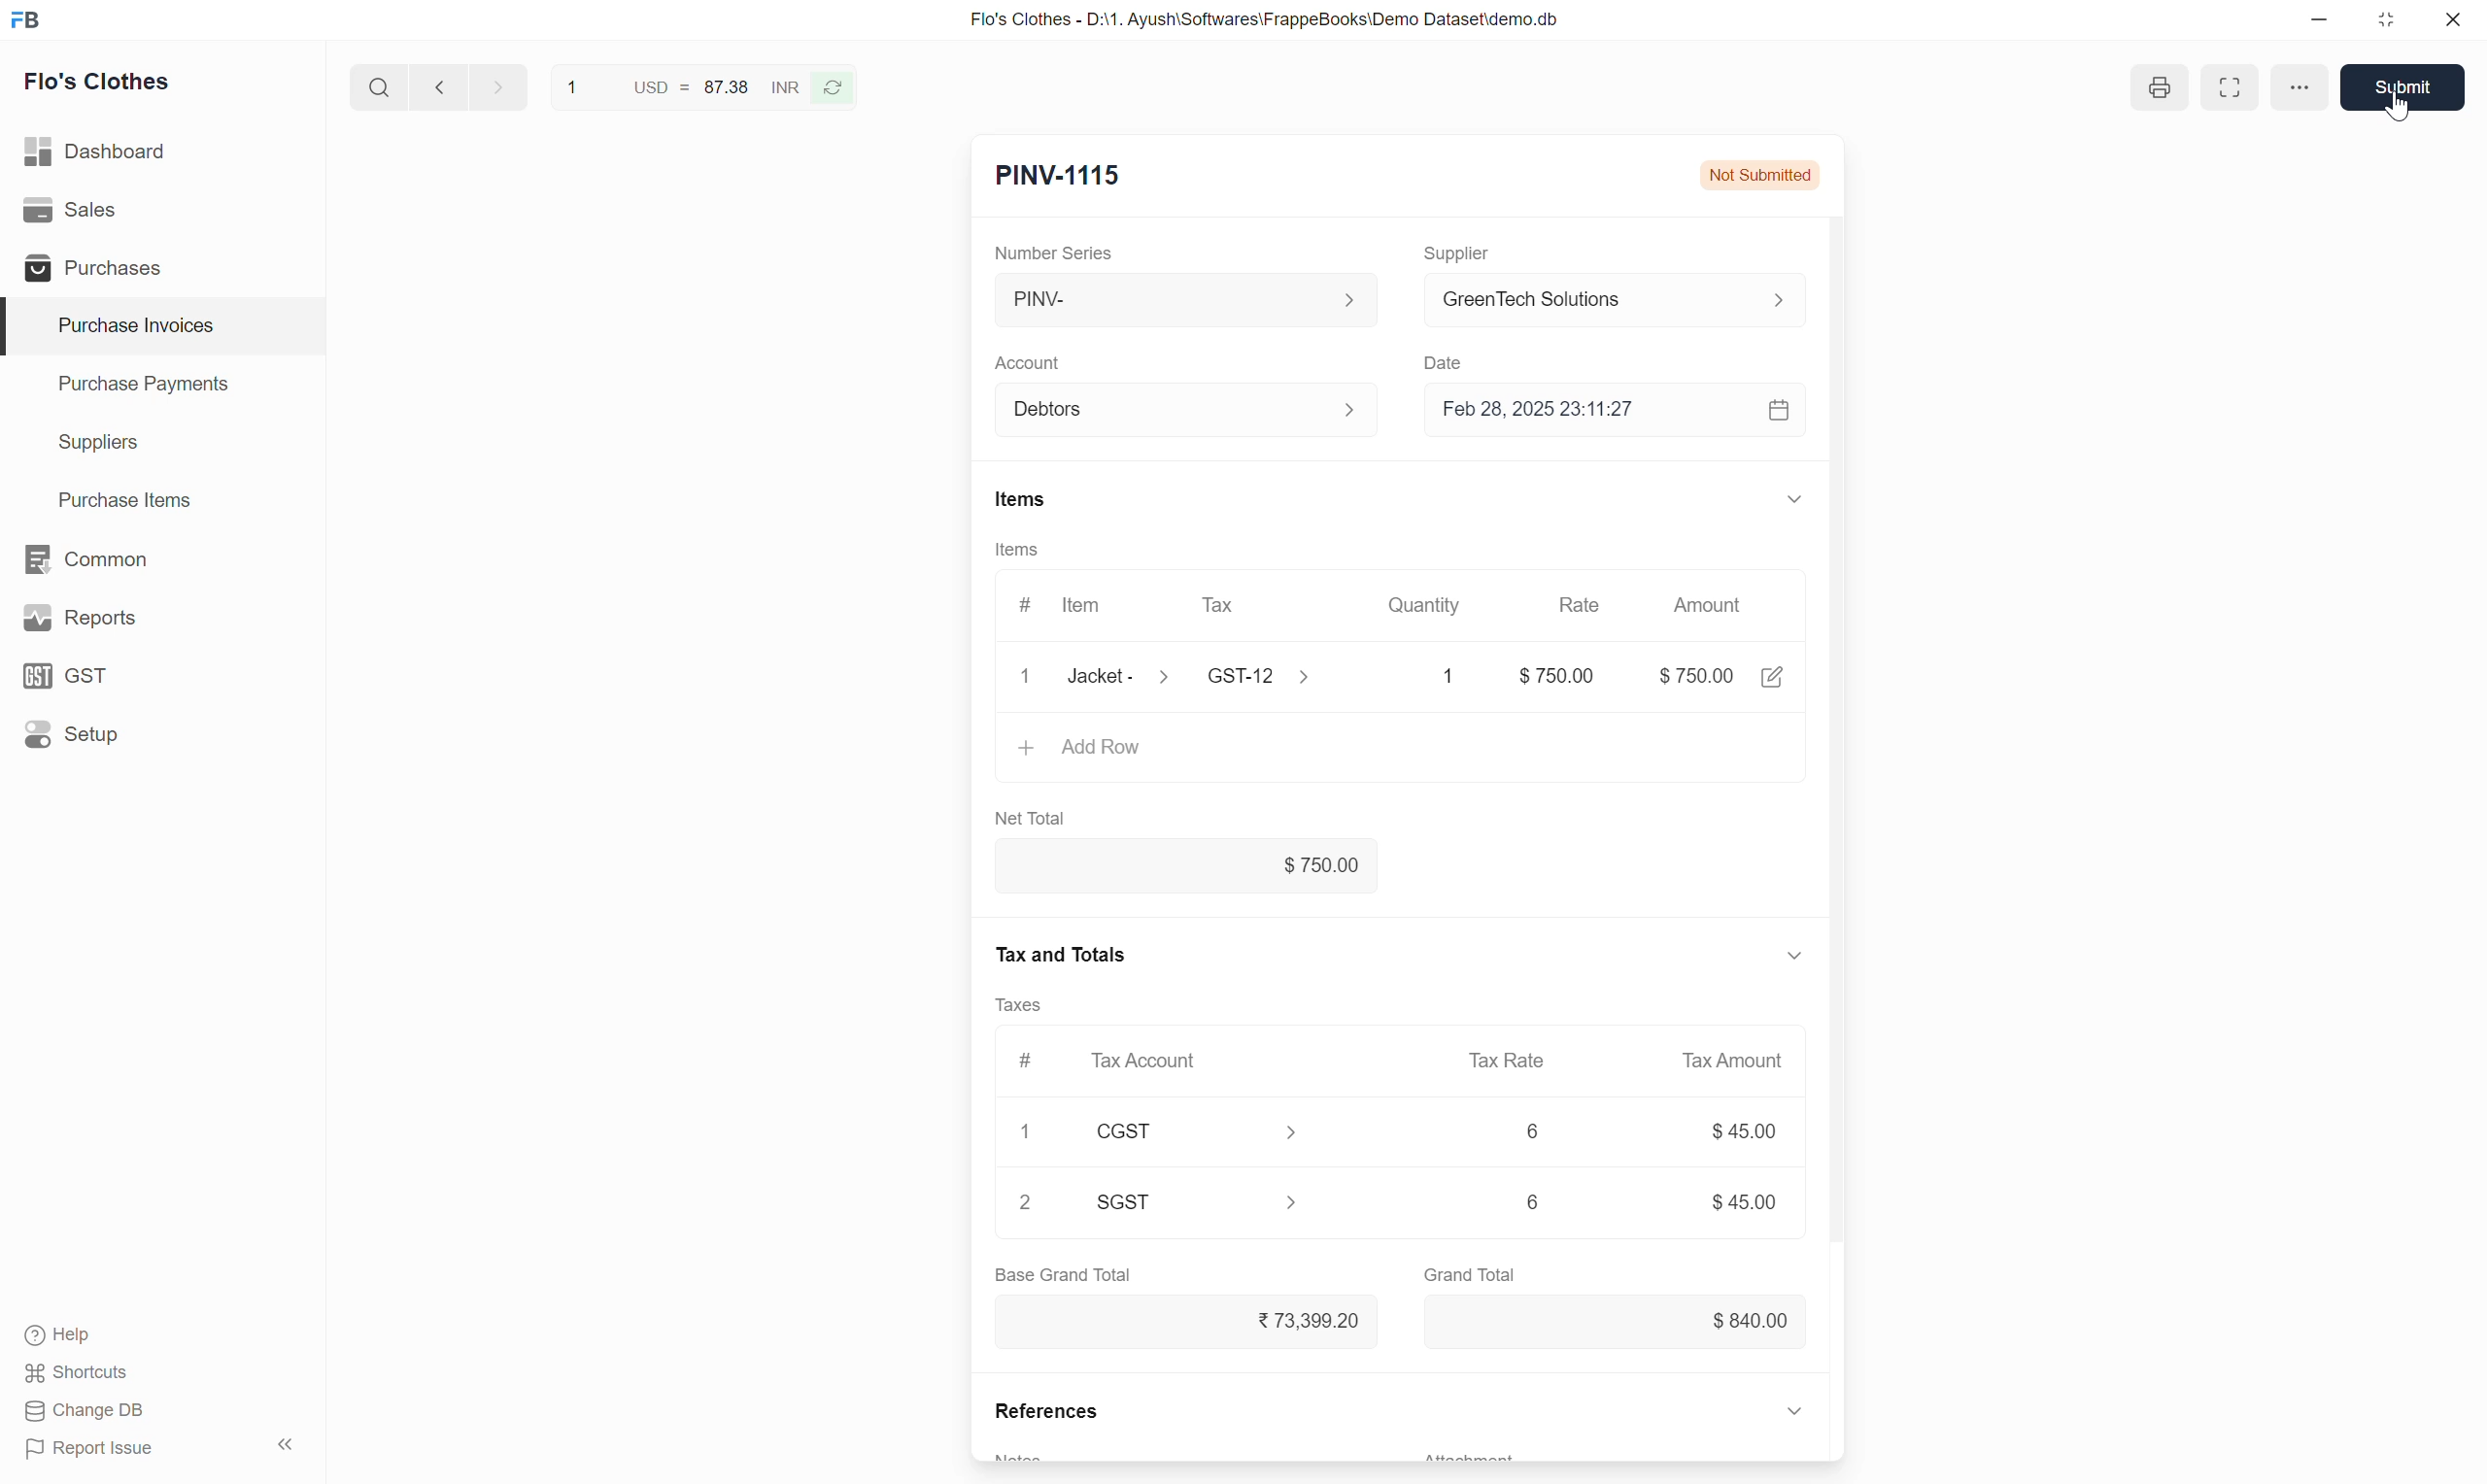  What do you see at coordinates (1626, 299) in the screenshot?
I see `GreenTech Solutions` at bounding box center [1626, 299].